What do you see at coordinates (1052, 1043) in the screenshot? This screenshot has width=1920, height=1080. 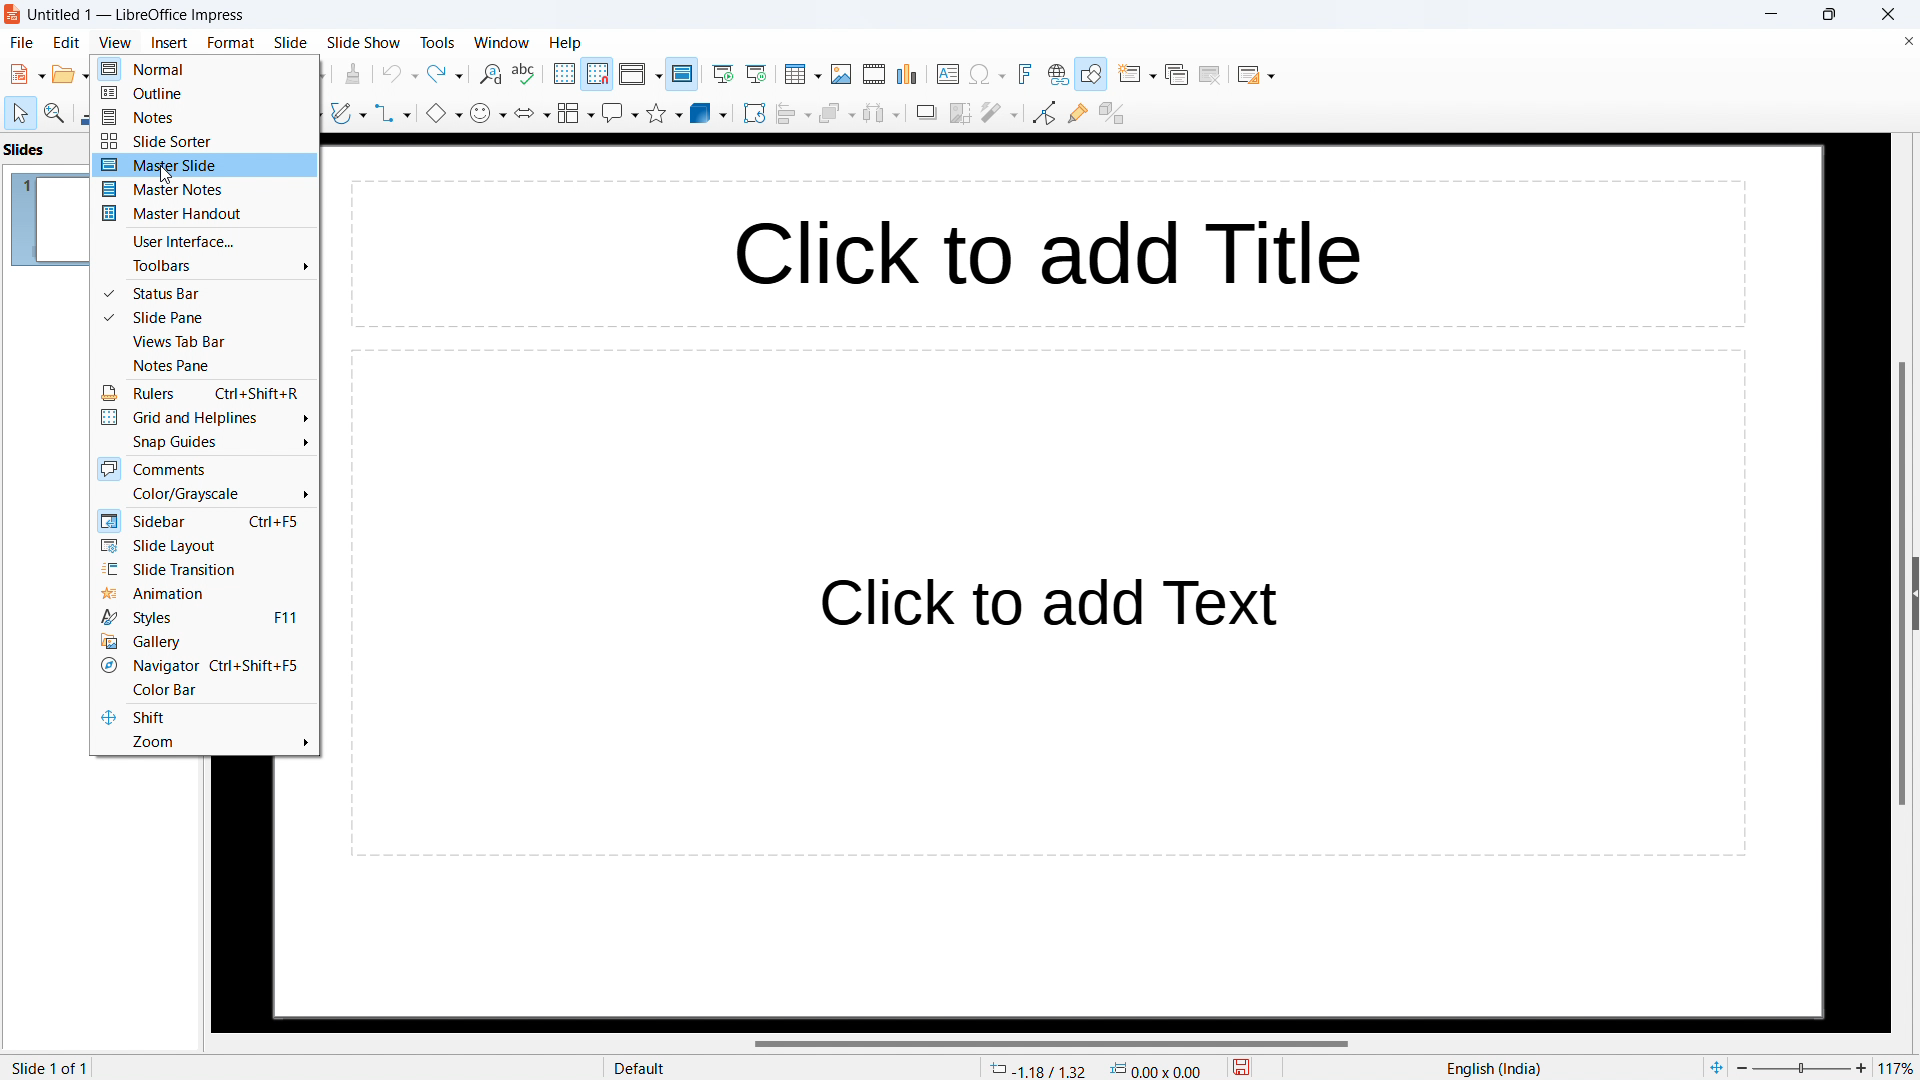 I see `horizontal scrollbar` at bounding box center [1052, 1043].